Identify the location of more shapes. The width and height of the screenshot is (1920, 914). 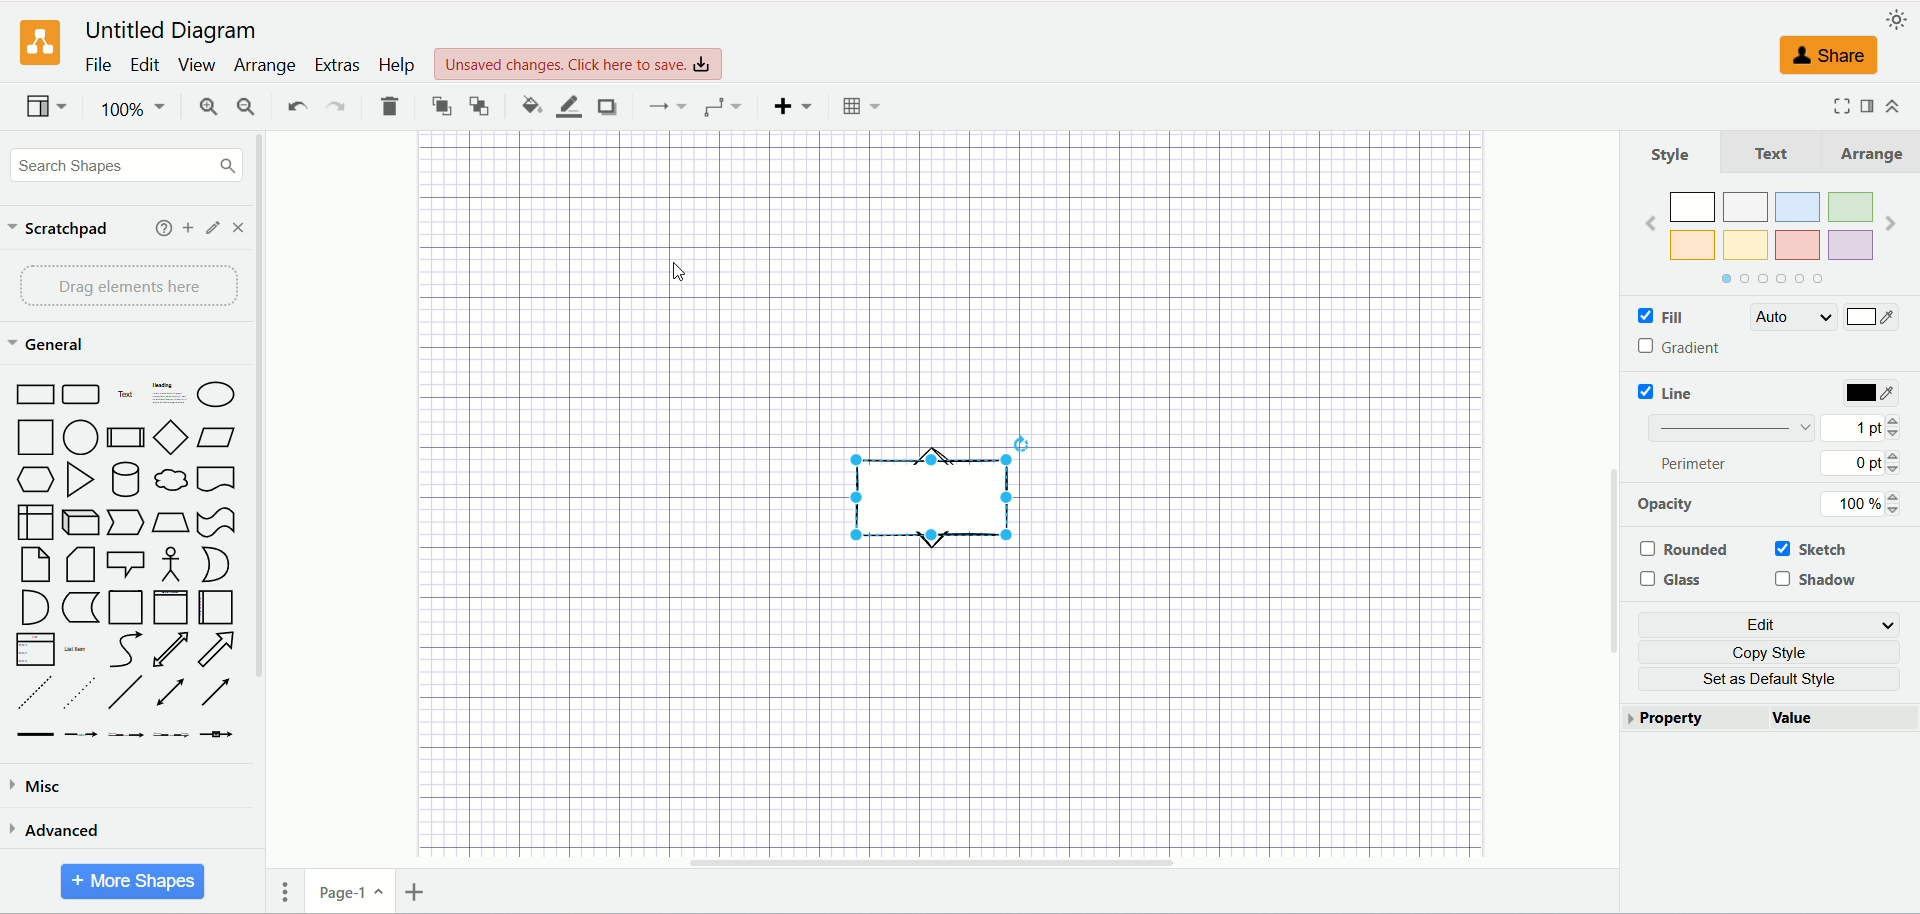
(134, 879).